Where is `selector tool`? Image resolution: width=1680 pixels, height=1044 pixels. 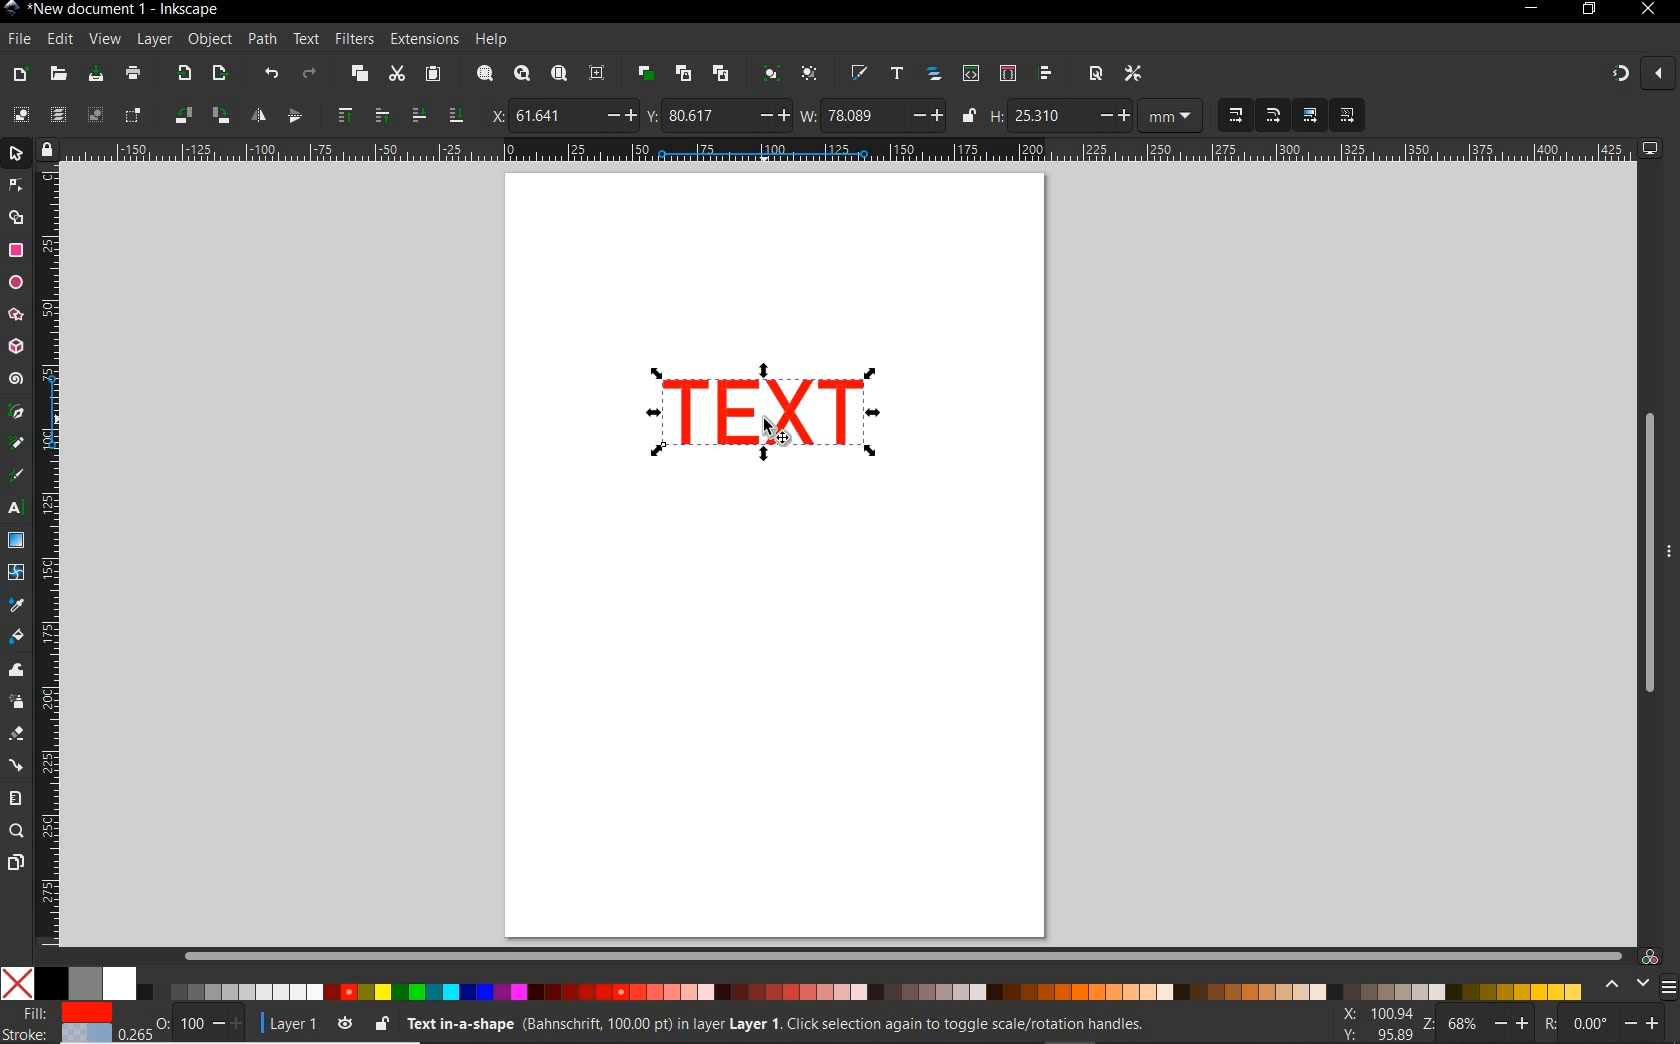 selector tool is located at coordinates (18, 156).